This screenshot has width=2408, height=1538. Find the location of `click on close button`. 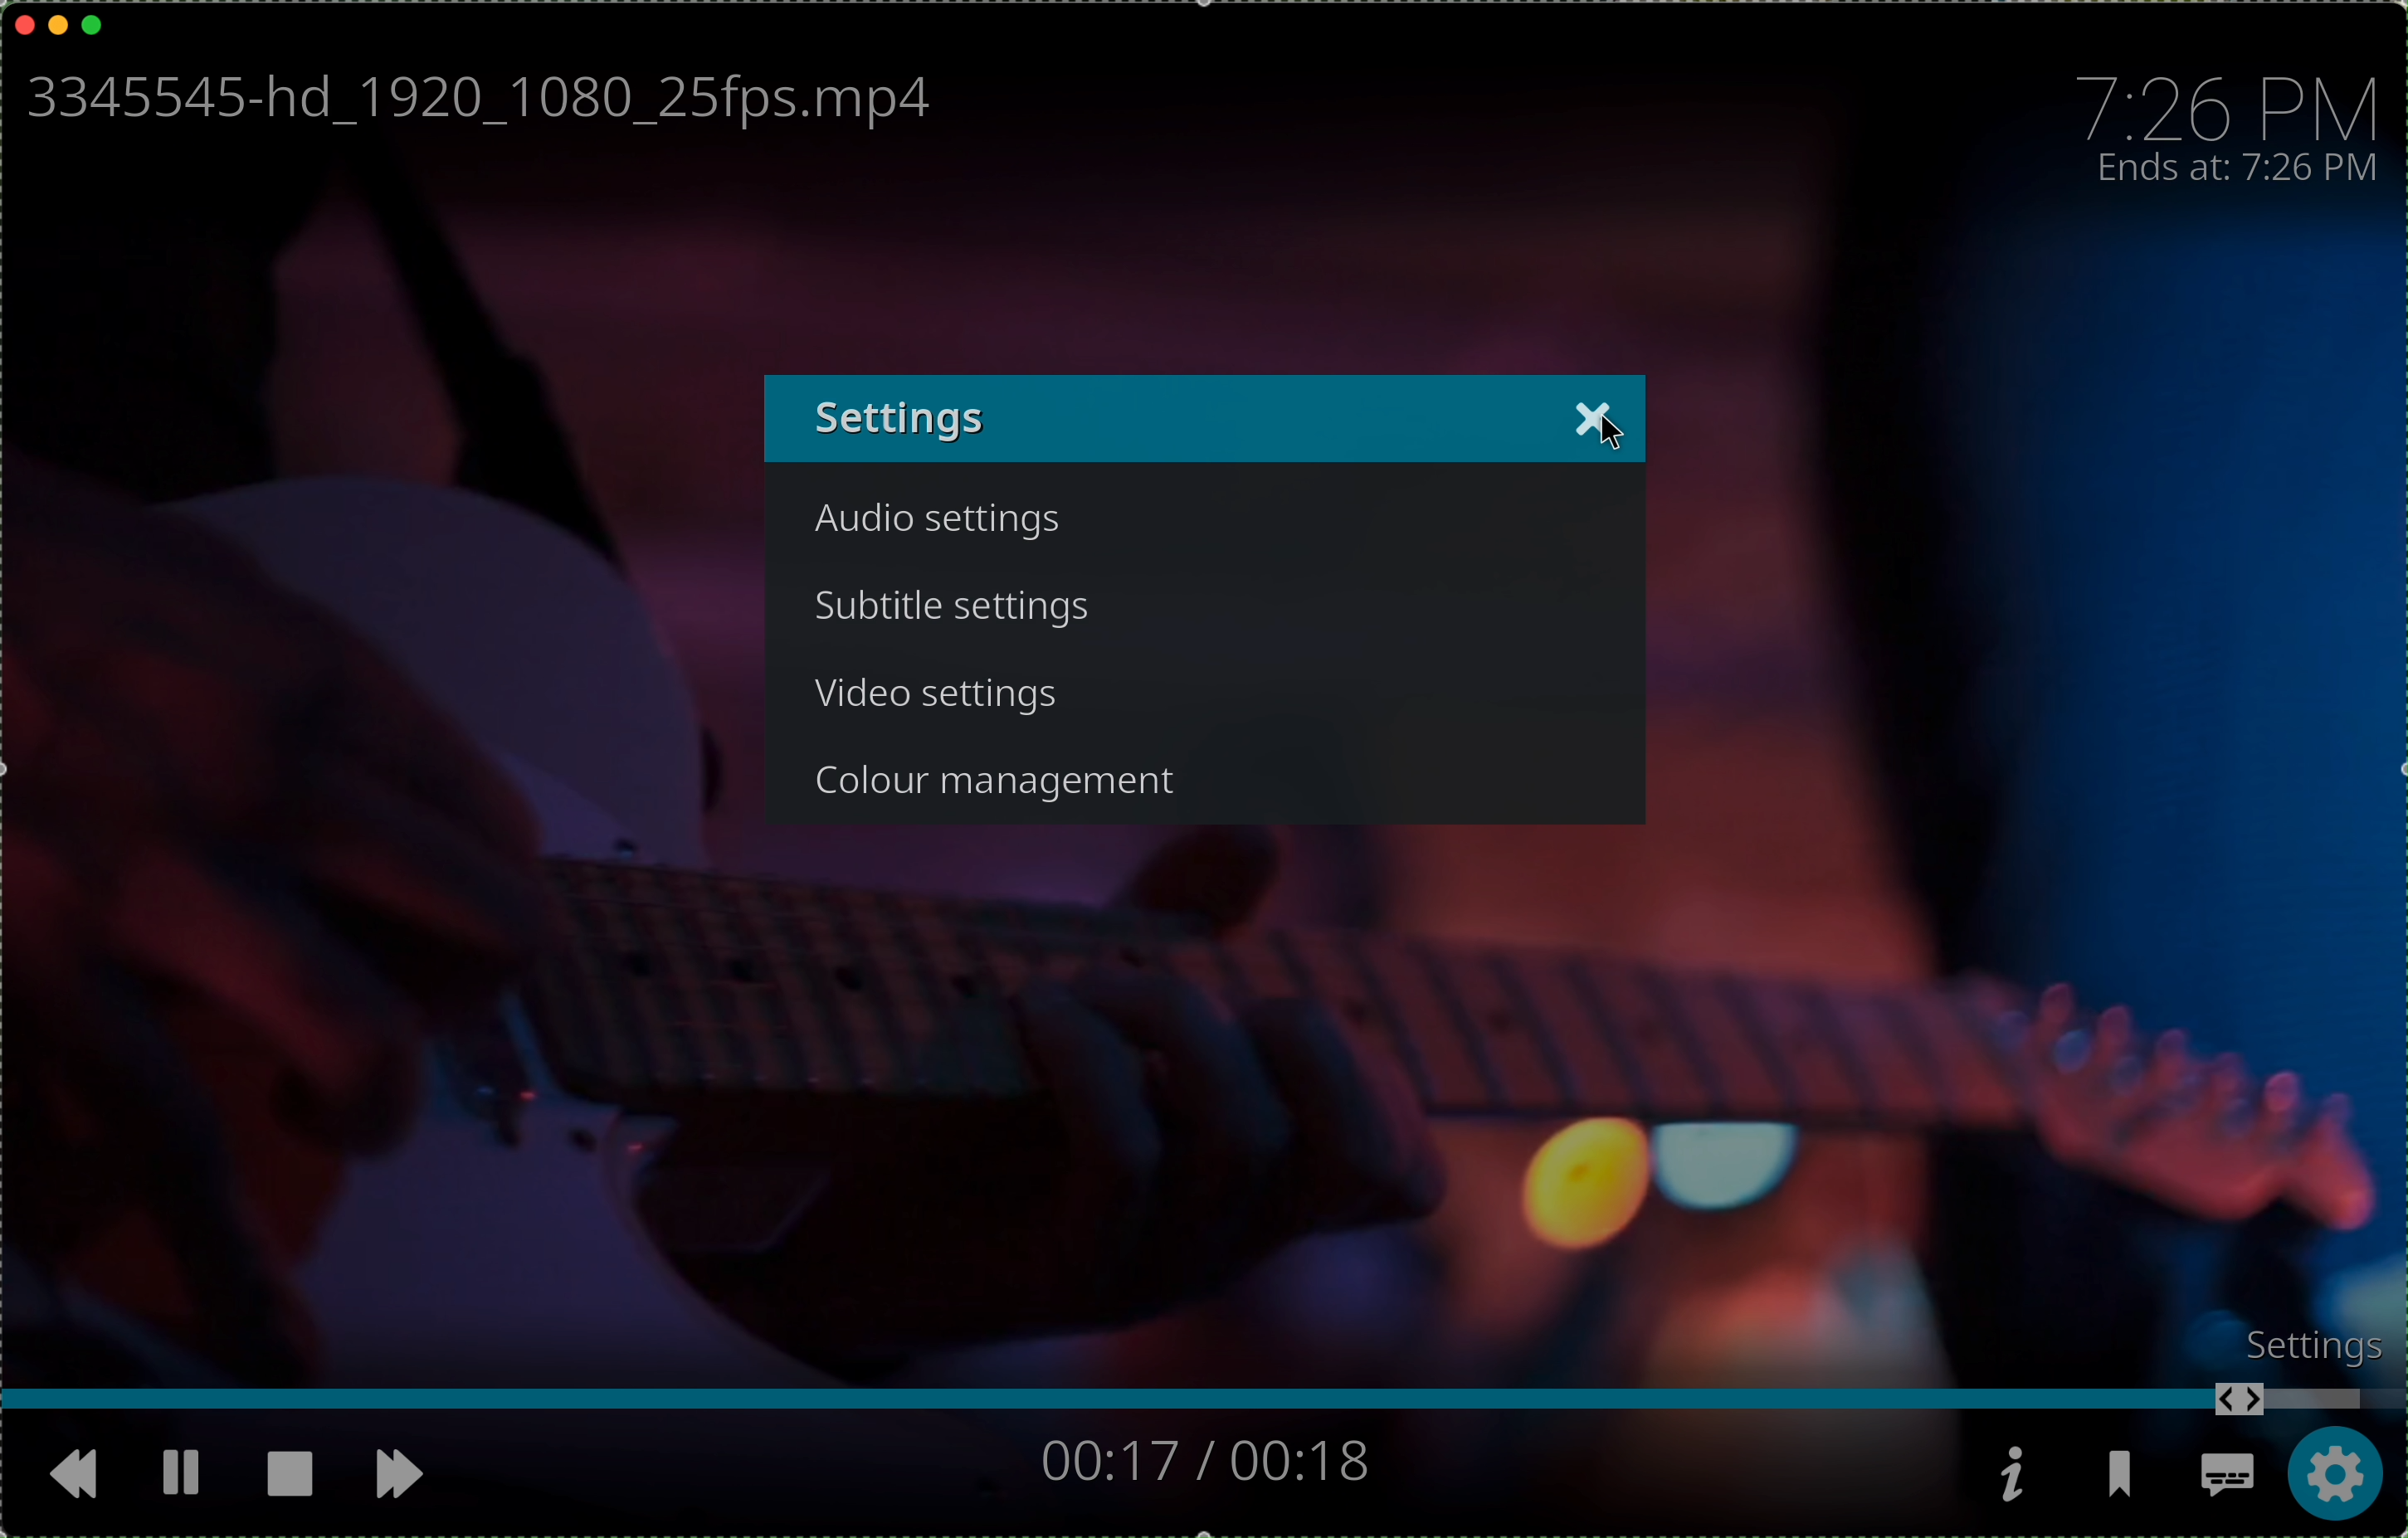

click on close button is located at coordinates (1610, 424).